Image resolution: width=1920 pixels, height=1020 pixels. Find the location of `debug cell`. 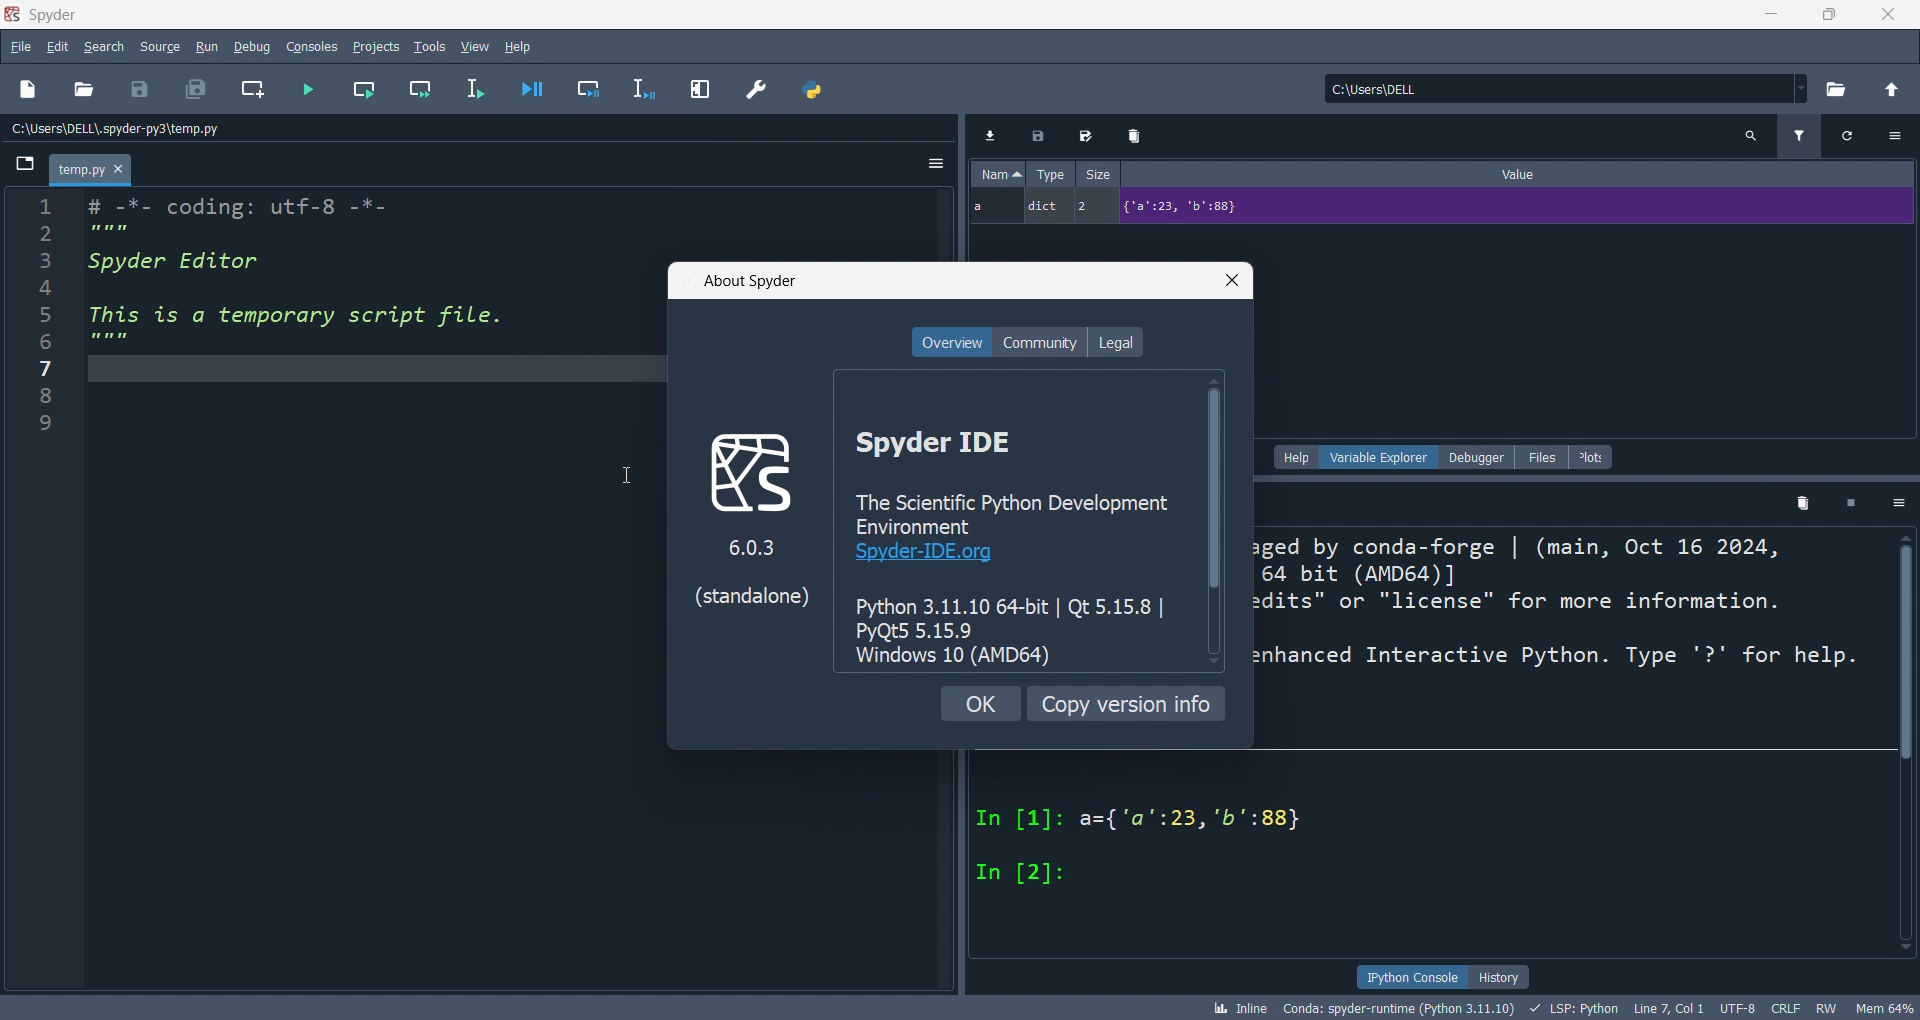

debug cell is located at coordinates (587, 88).